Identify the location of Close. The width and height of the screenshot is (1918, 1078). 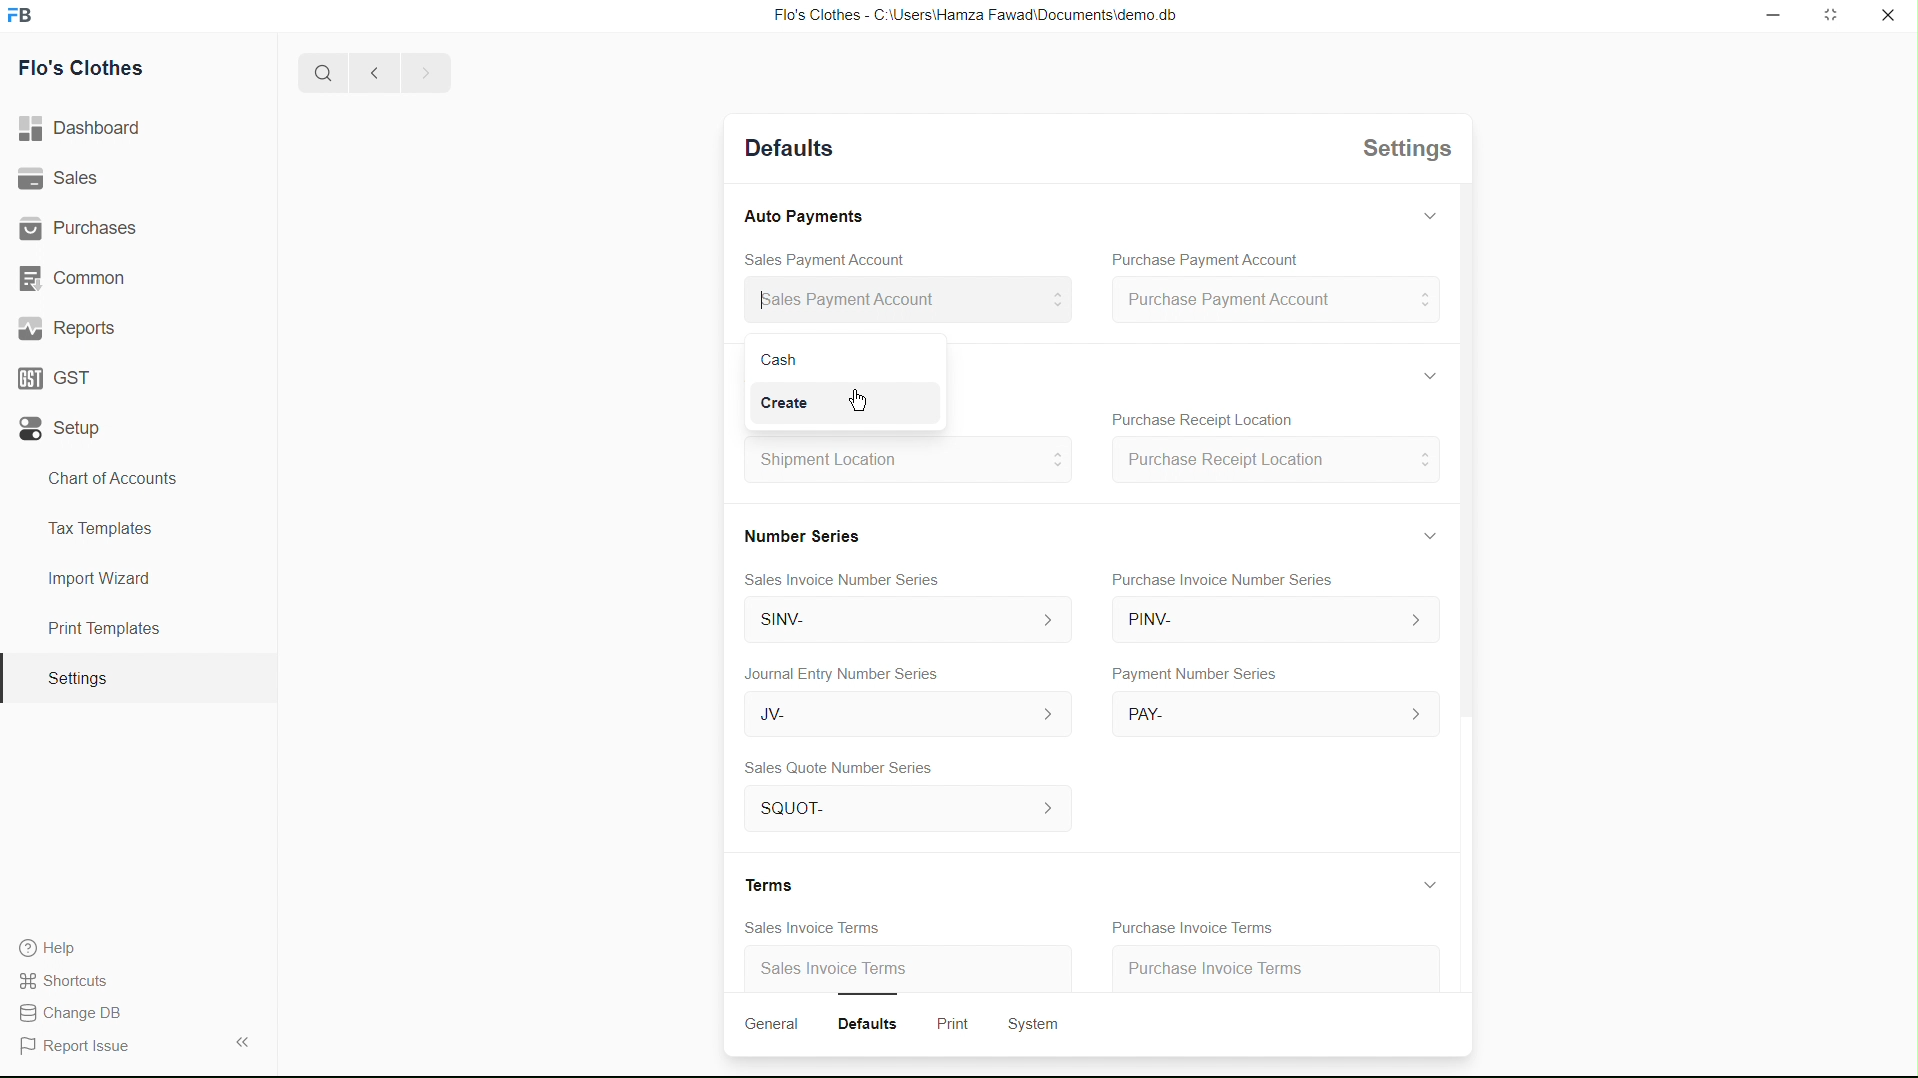
(1888, 17).